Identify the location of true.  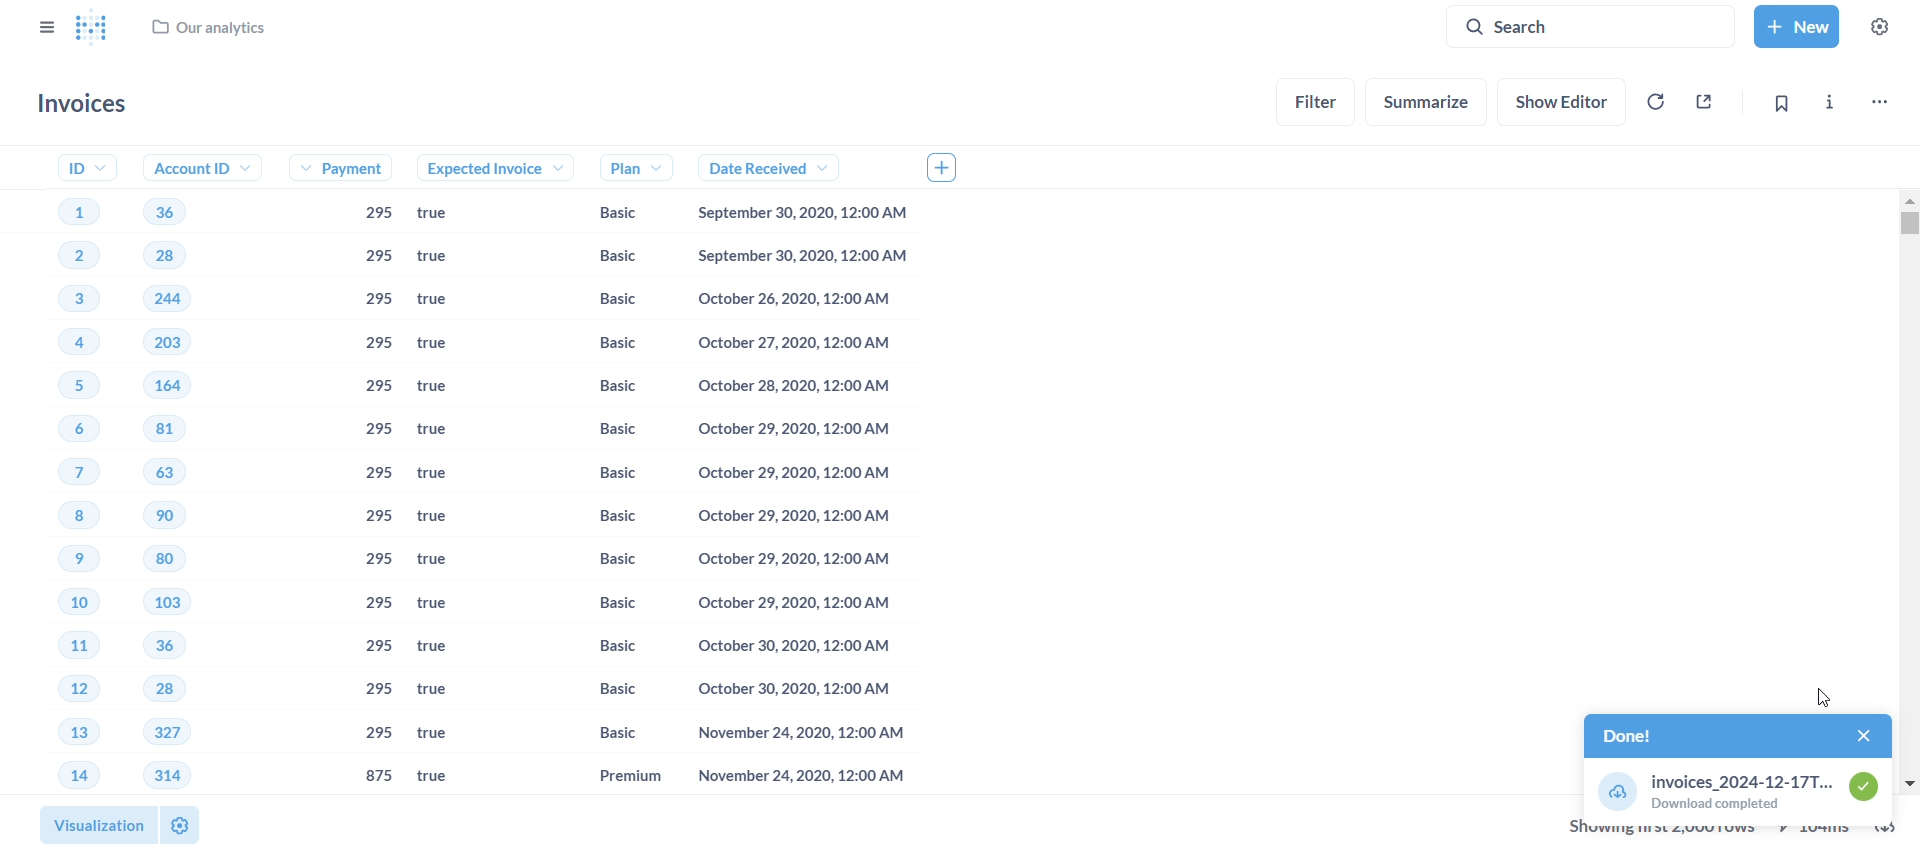
(447, 428).